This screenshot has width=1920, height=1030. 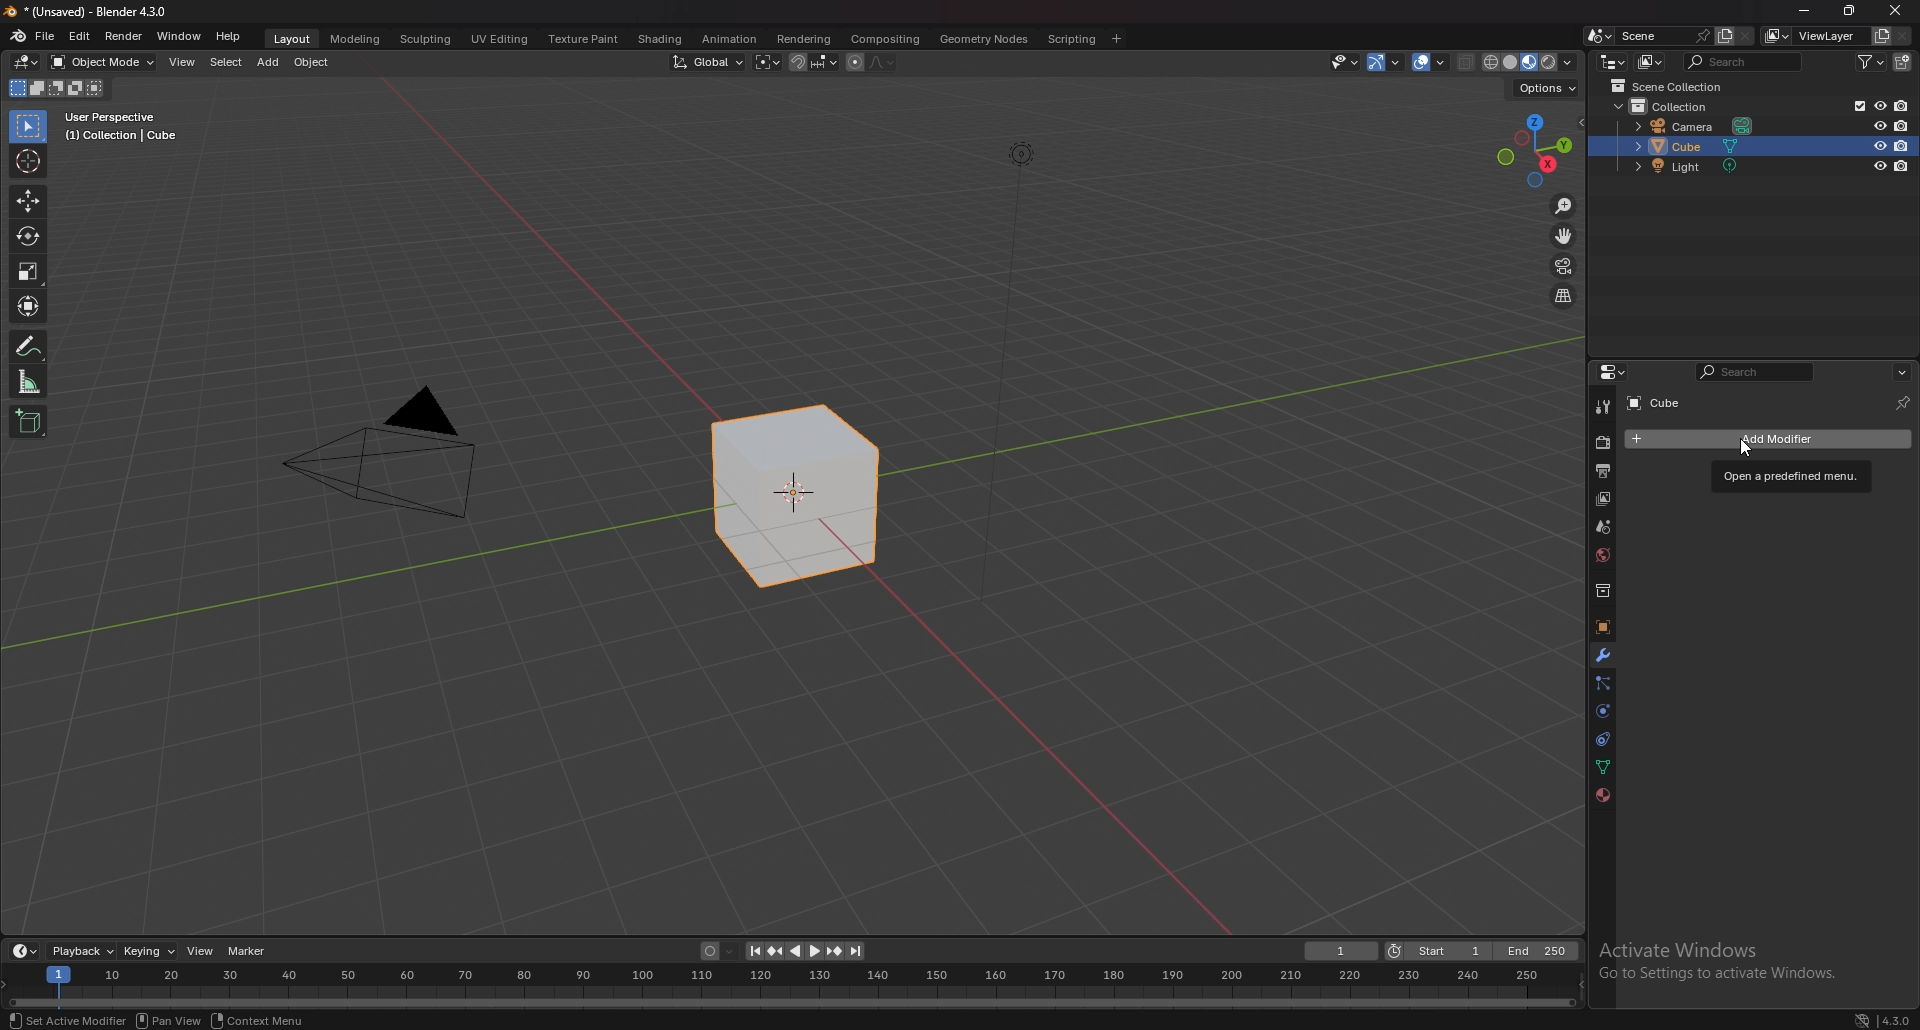 I want to click on collection, so click(x=1601, y=591).